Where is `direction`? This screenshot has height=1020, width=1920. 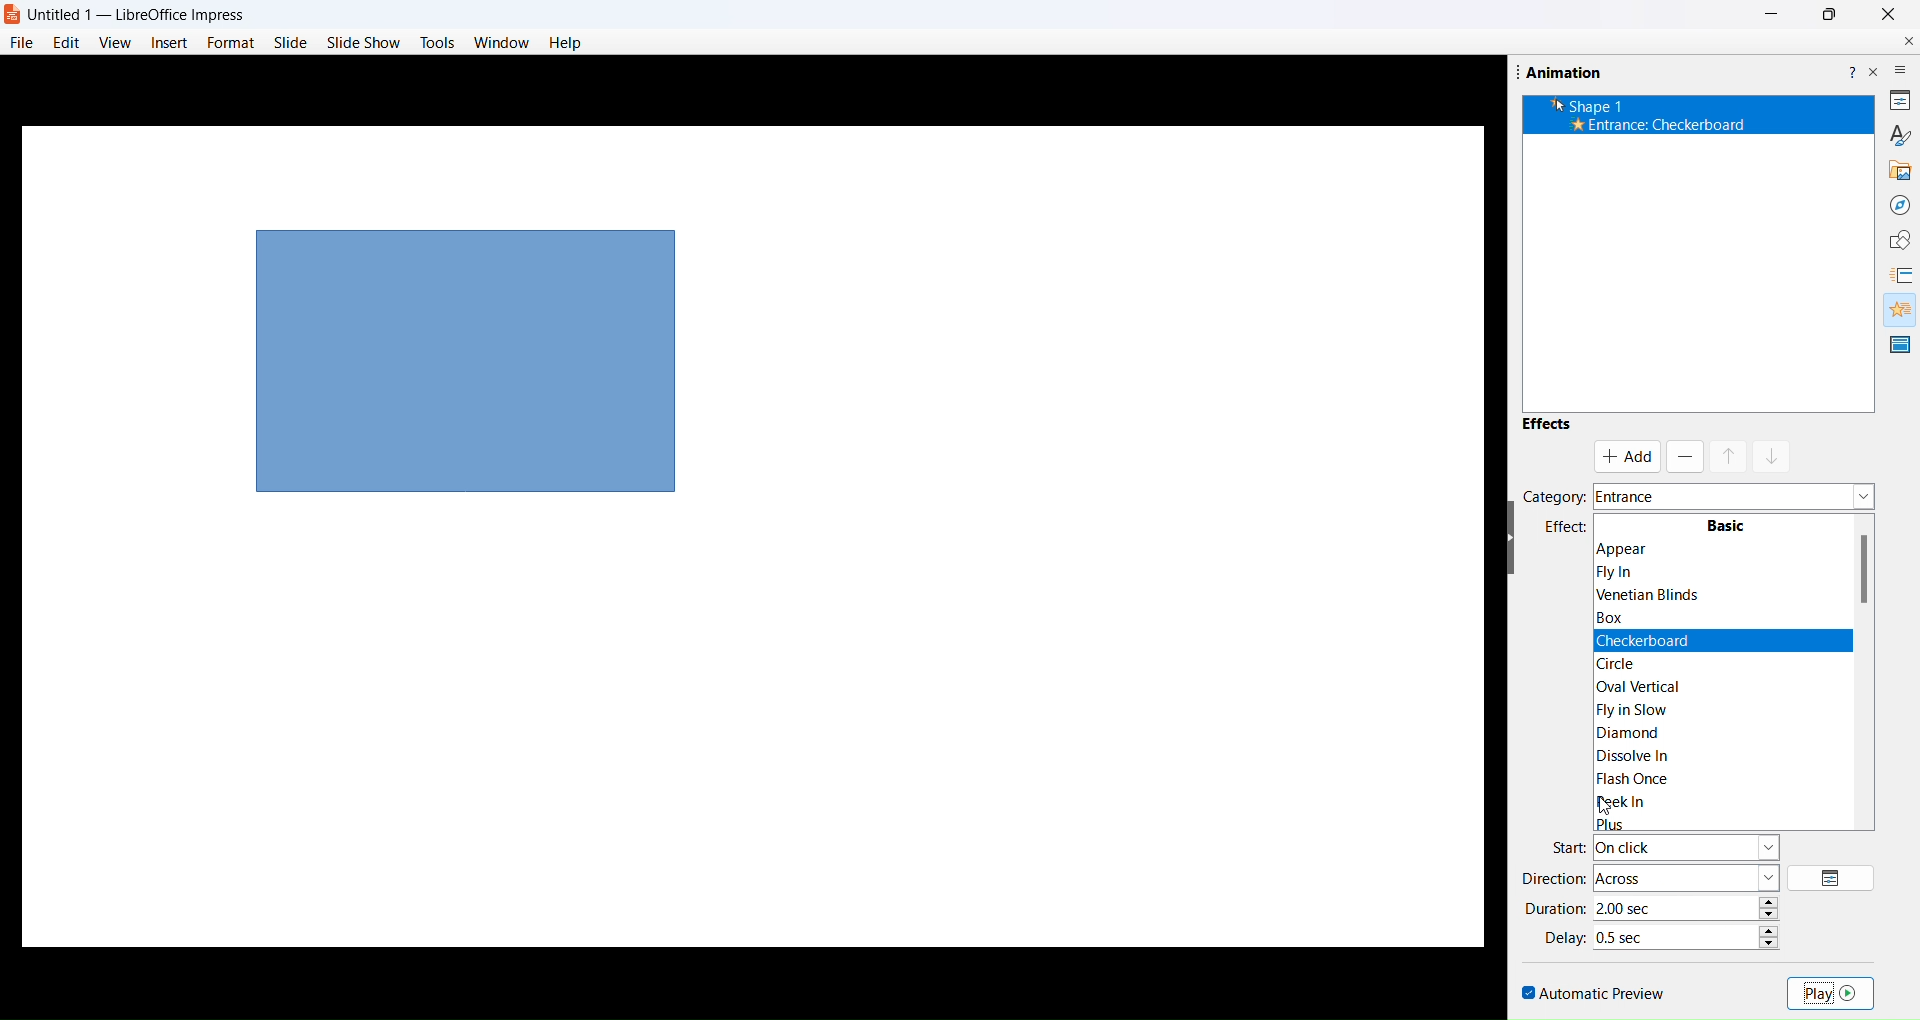
direction is located at coordinates (1550, 879).